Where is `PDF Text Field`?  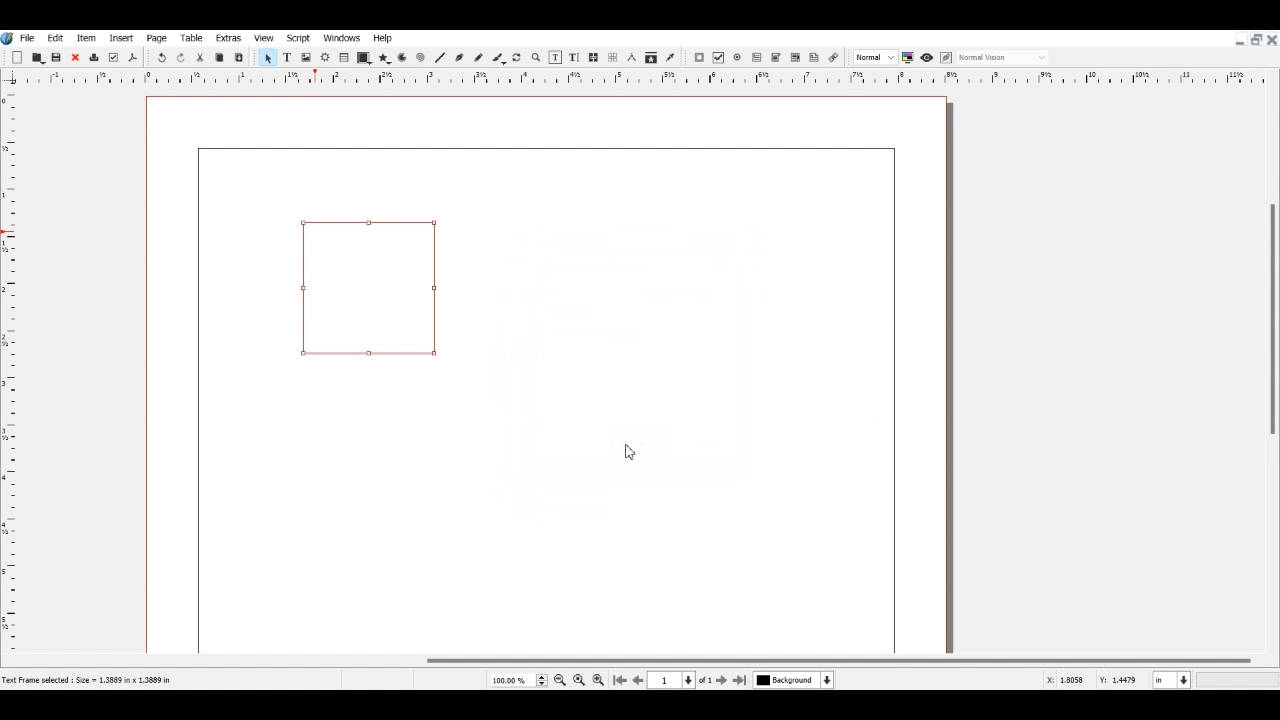 PDF Text Field is located at coordinates (757, 58).